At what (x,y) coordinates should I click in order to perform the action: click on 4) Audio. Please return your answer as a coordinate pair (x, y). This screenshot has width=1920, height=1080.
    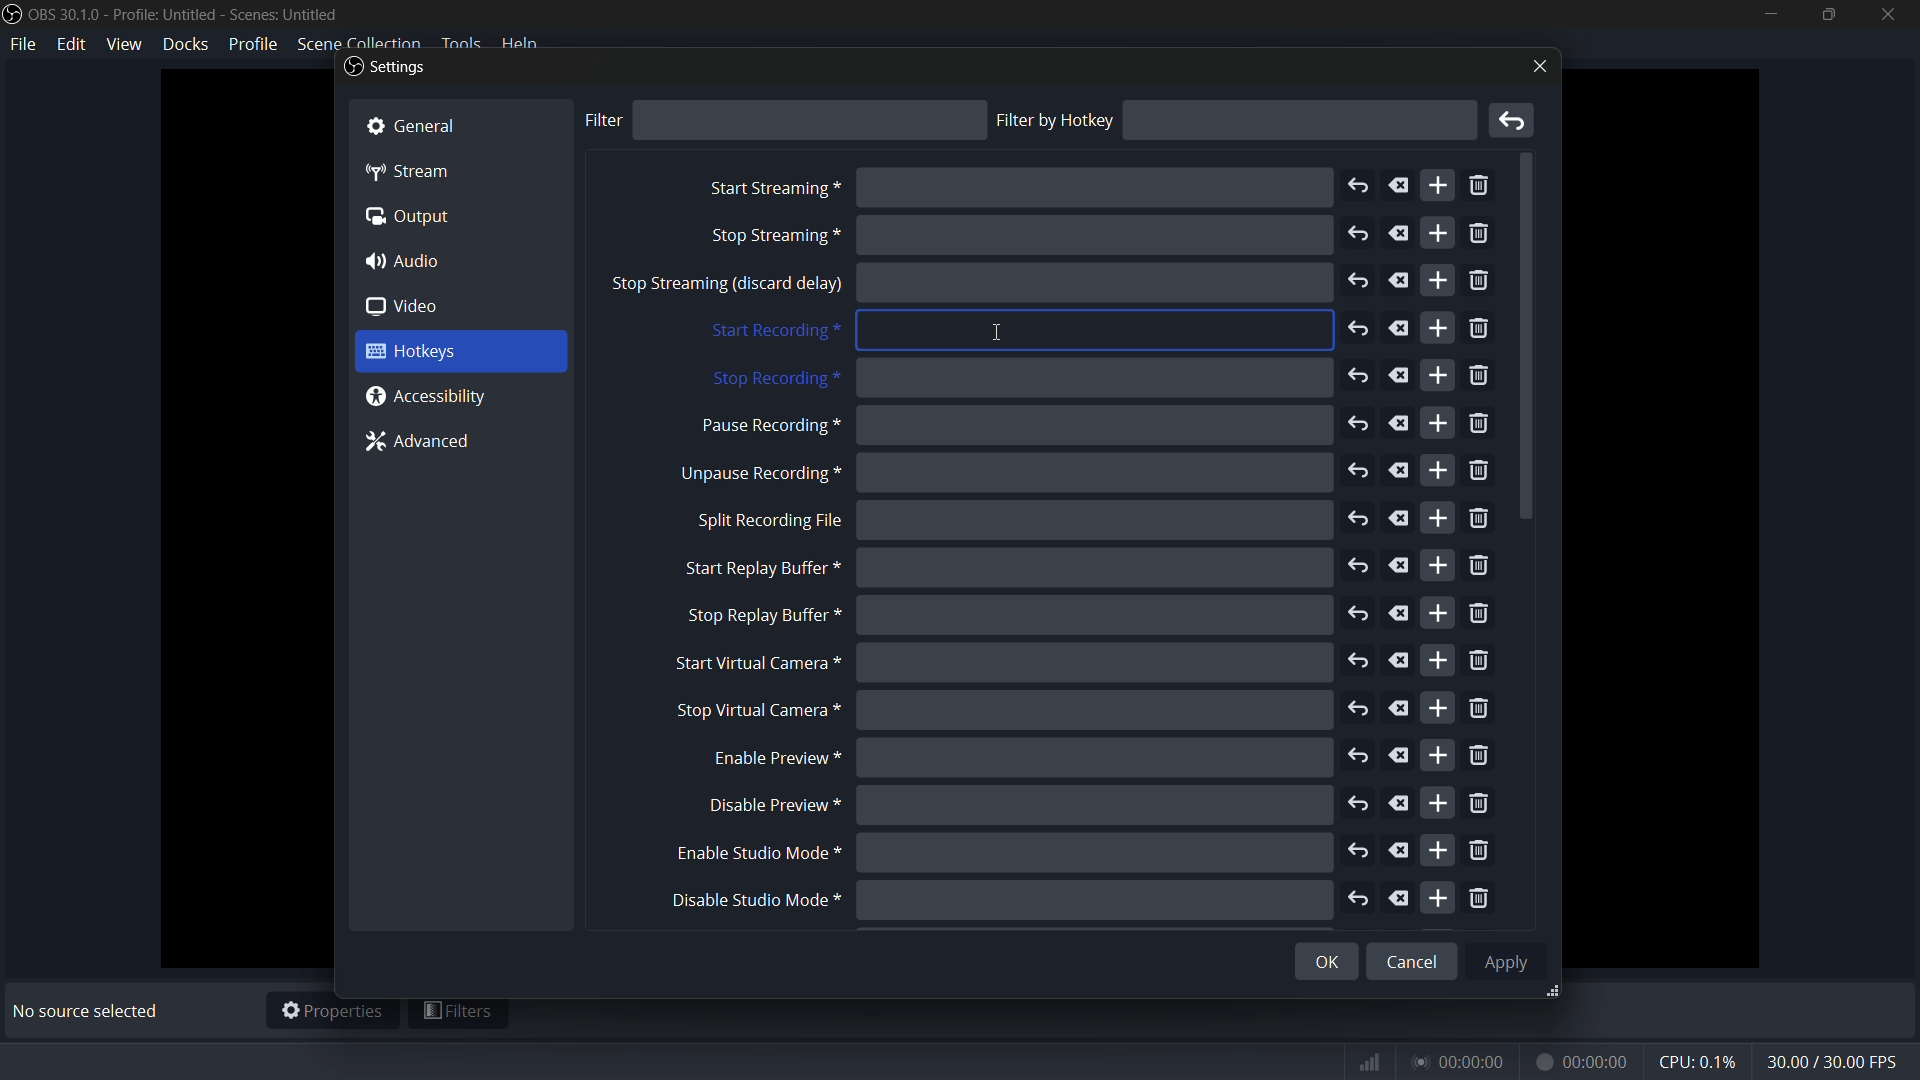
    Looking at the image, I should click on (415, 261).